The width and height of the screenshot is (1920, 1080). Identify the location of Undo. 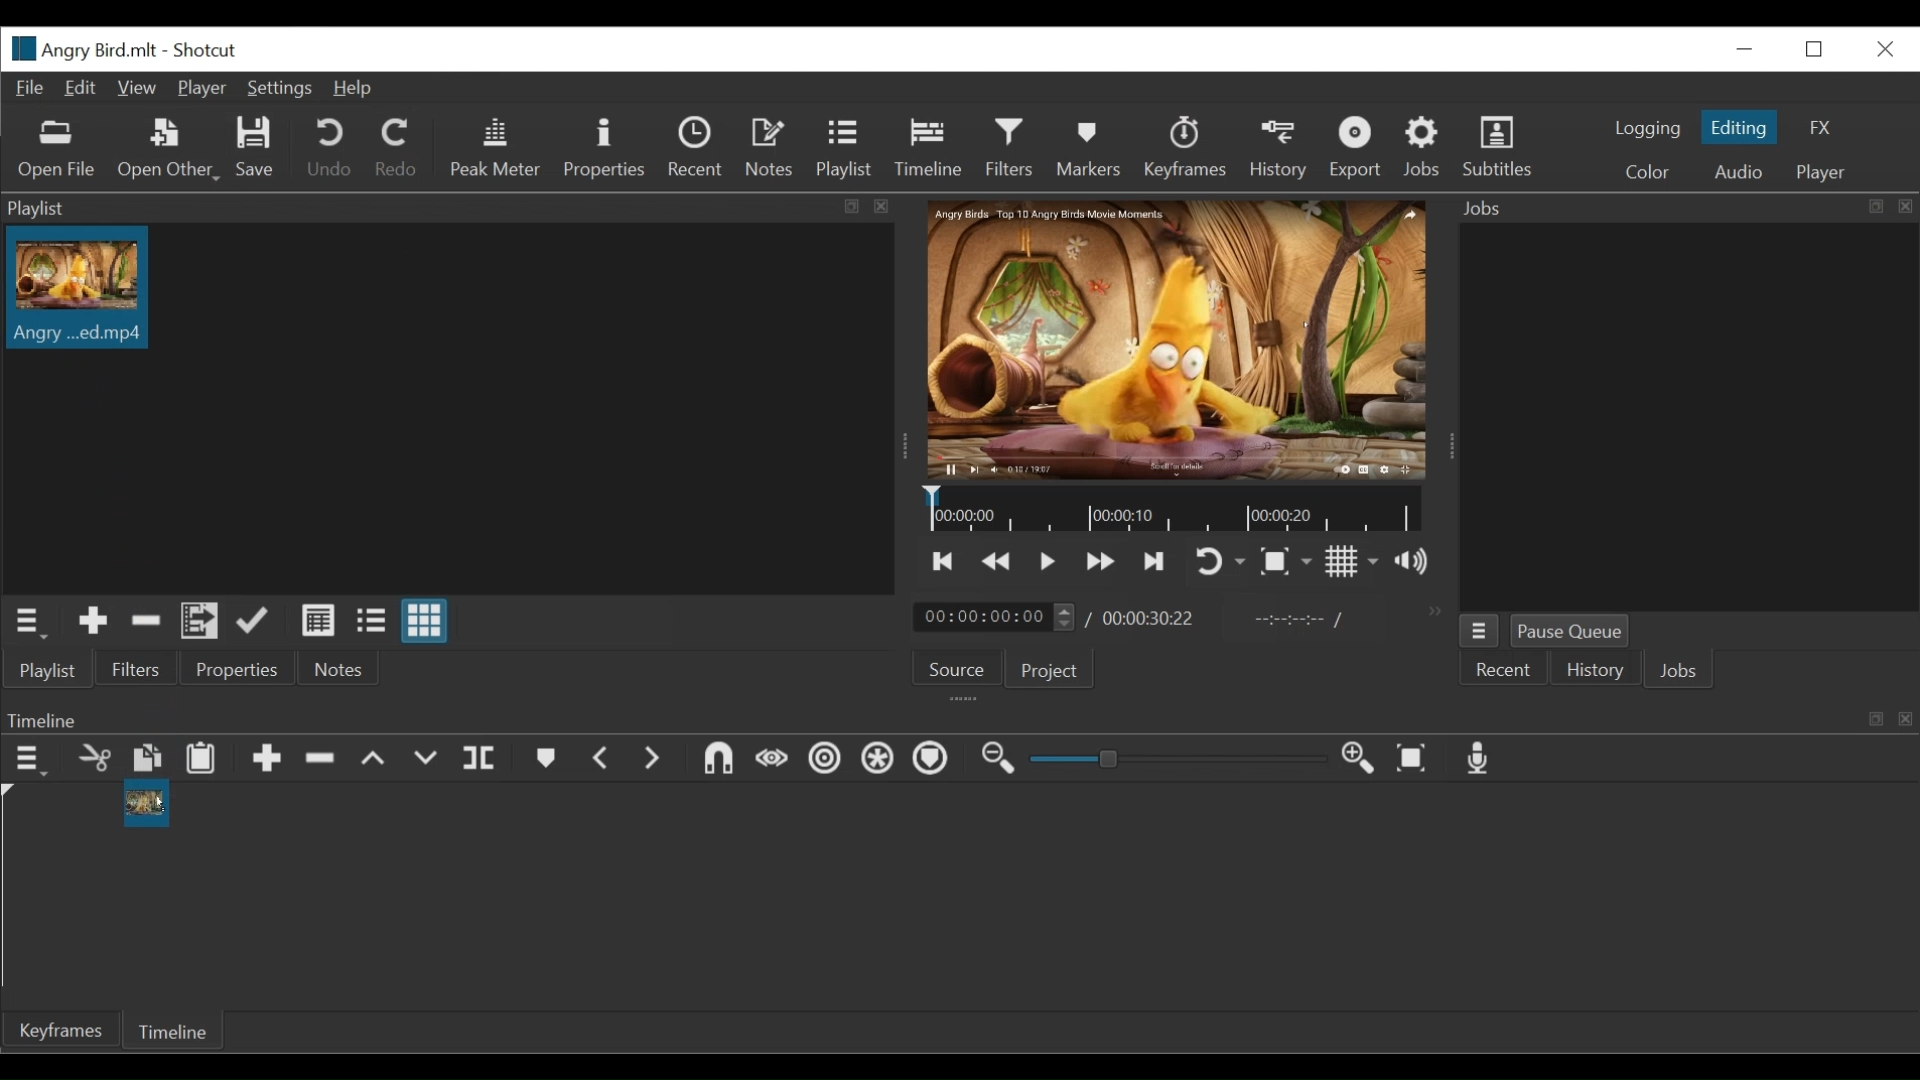
(329, 148).